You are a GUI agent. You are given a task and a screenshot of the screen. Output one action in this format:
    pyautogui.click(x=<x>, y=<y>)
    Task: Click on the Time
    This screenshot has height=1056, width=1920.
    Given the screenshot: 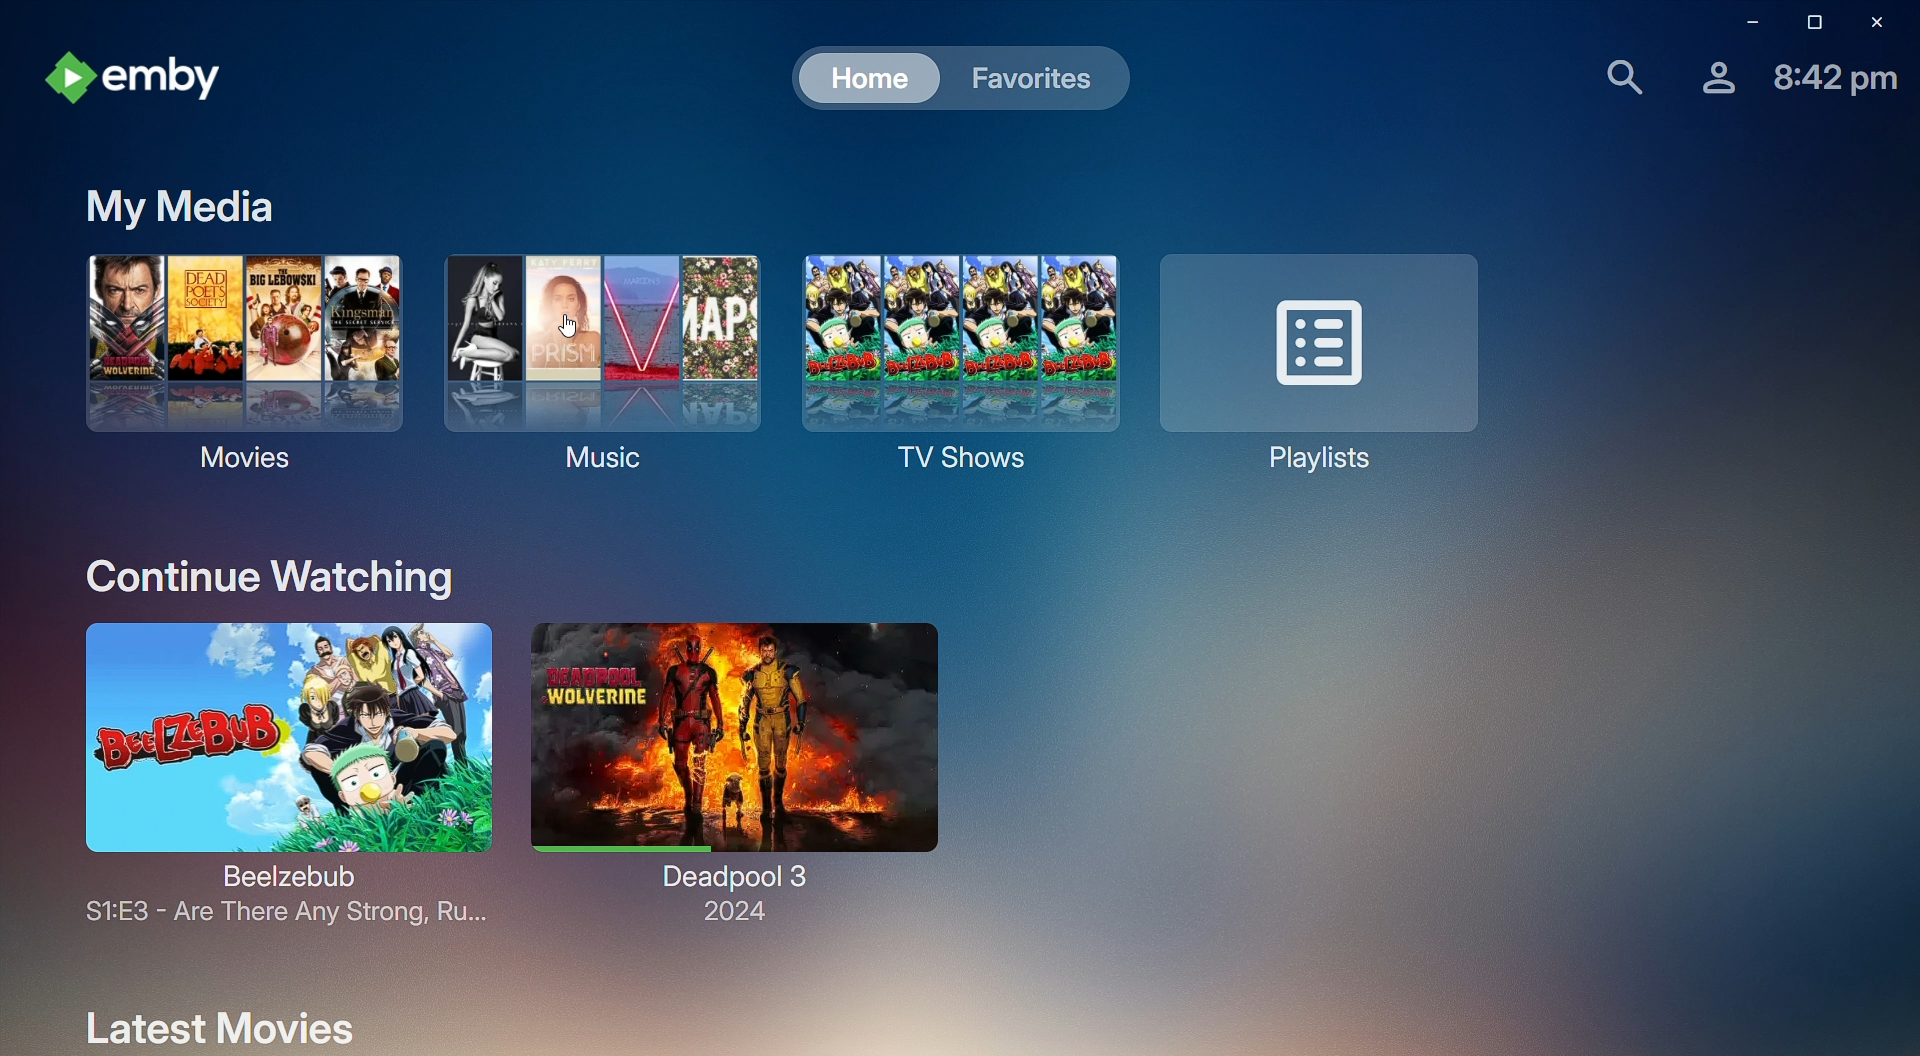 What is the action you would take?
    pyautogui.click(x=1836, y=79)
    